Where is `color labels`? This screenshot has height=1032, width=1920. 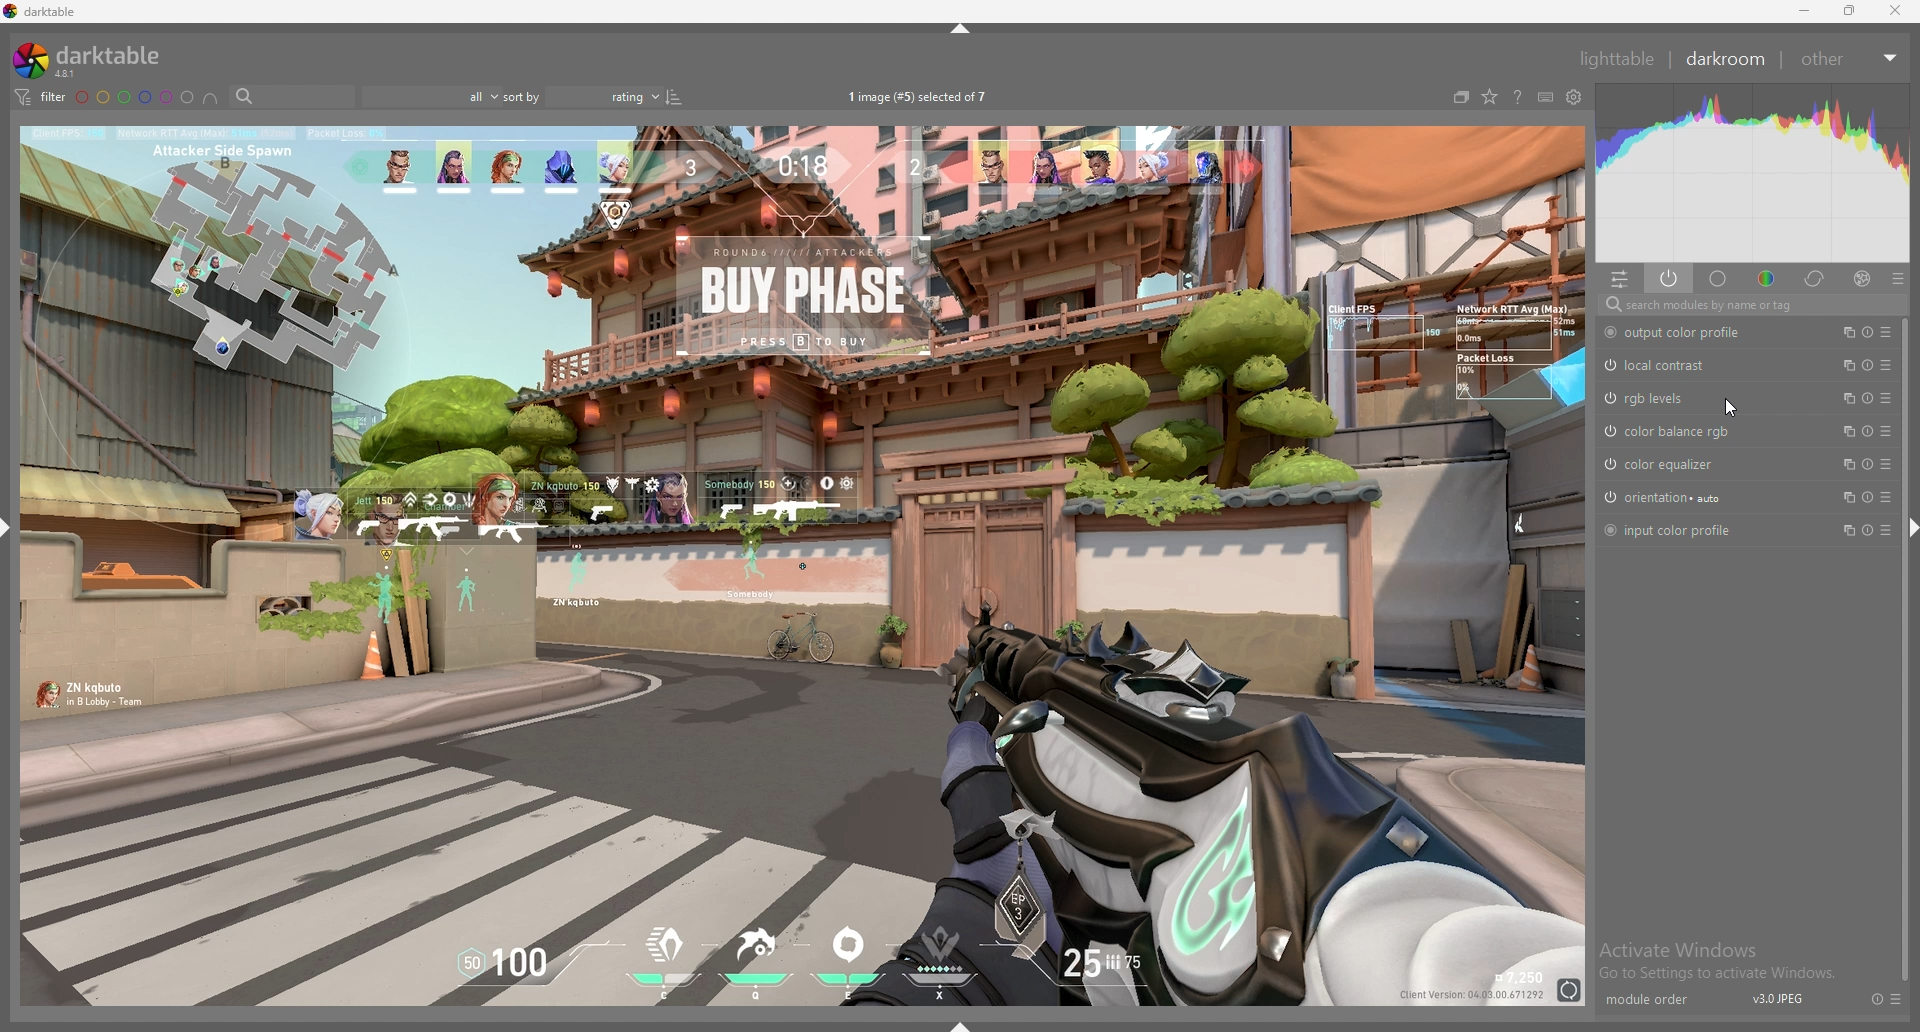
color labels is located at coordinates (134, 97).